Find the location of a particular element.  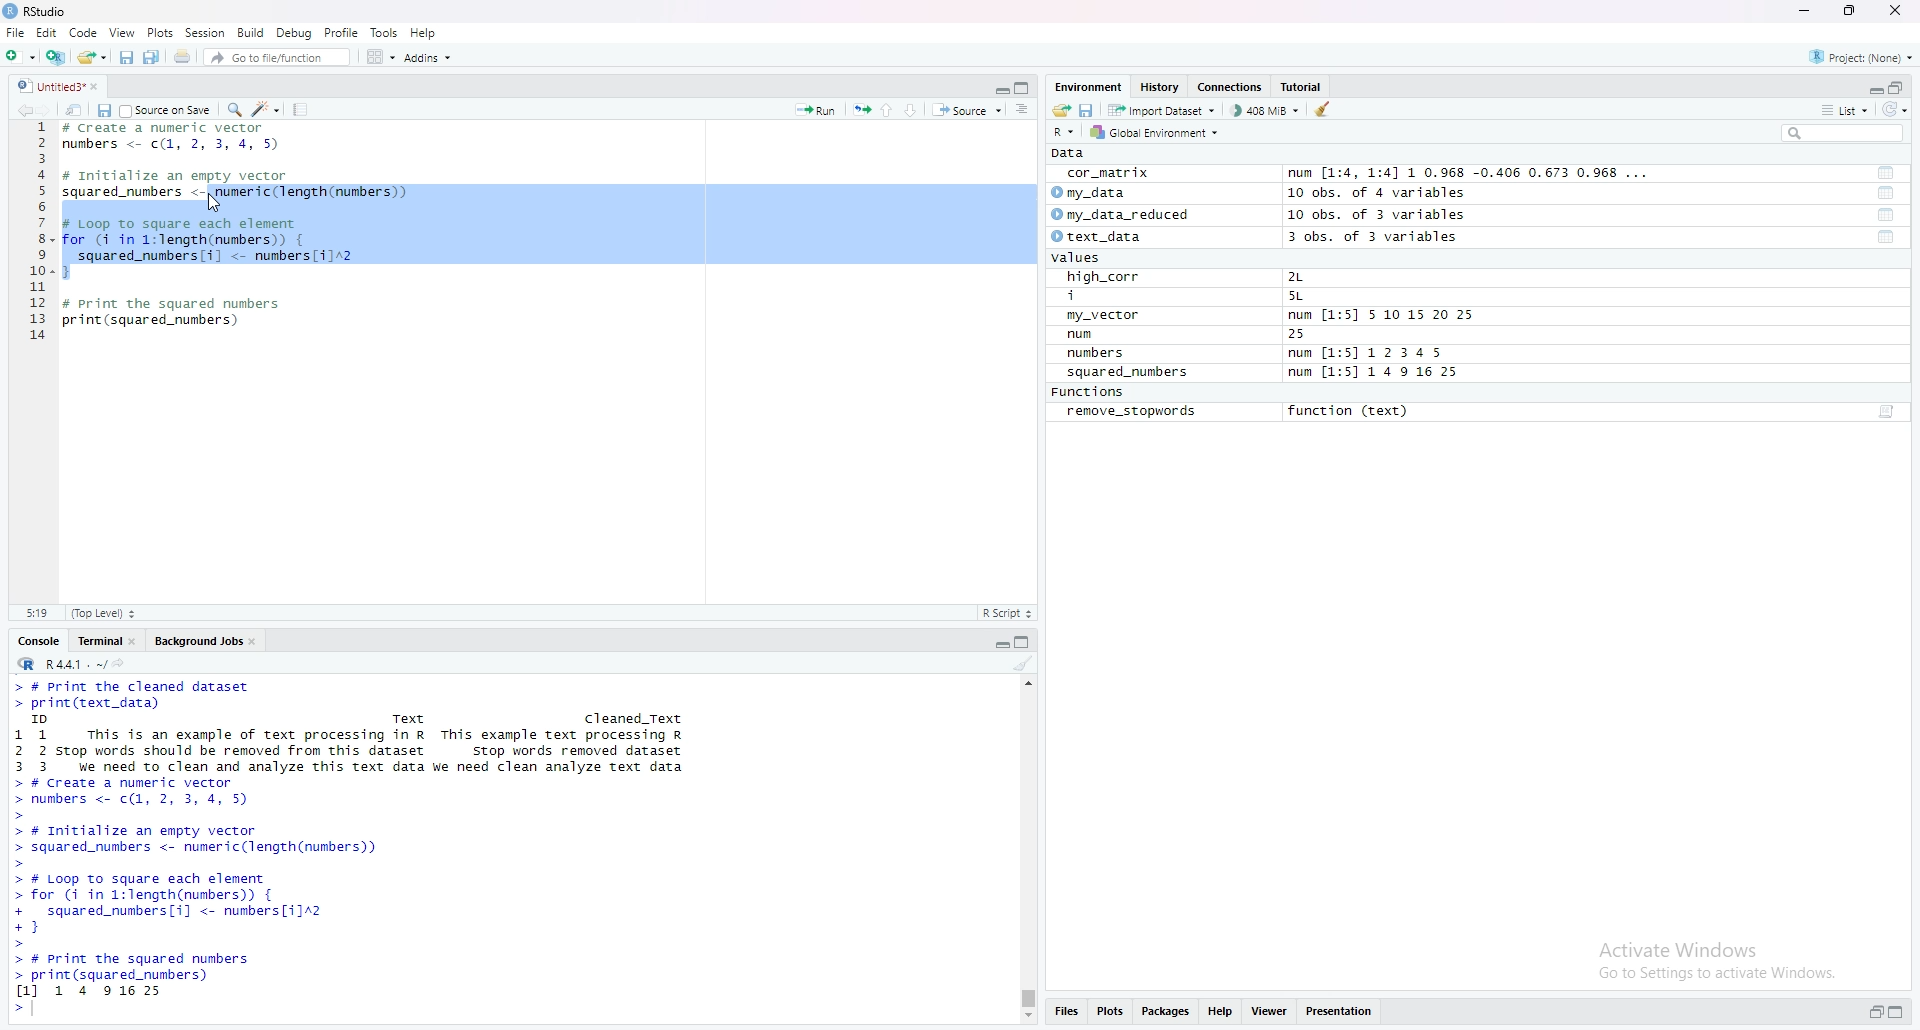

compile report is located at coordinates (300, 109).